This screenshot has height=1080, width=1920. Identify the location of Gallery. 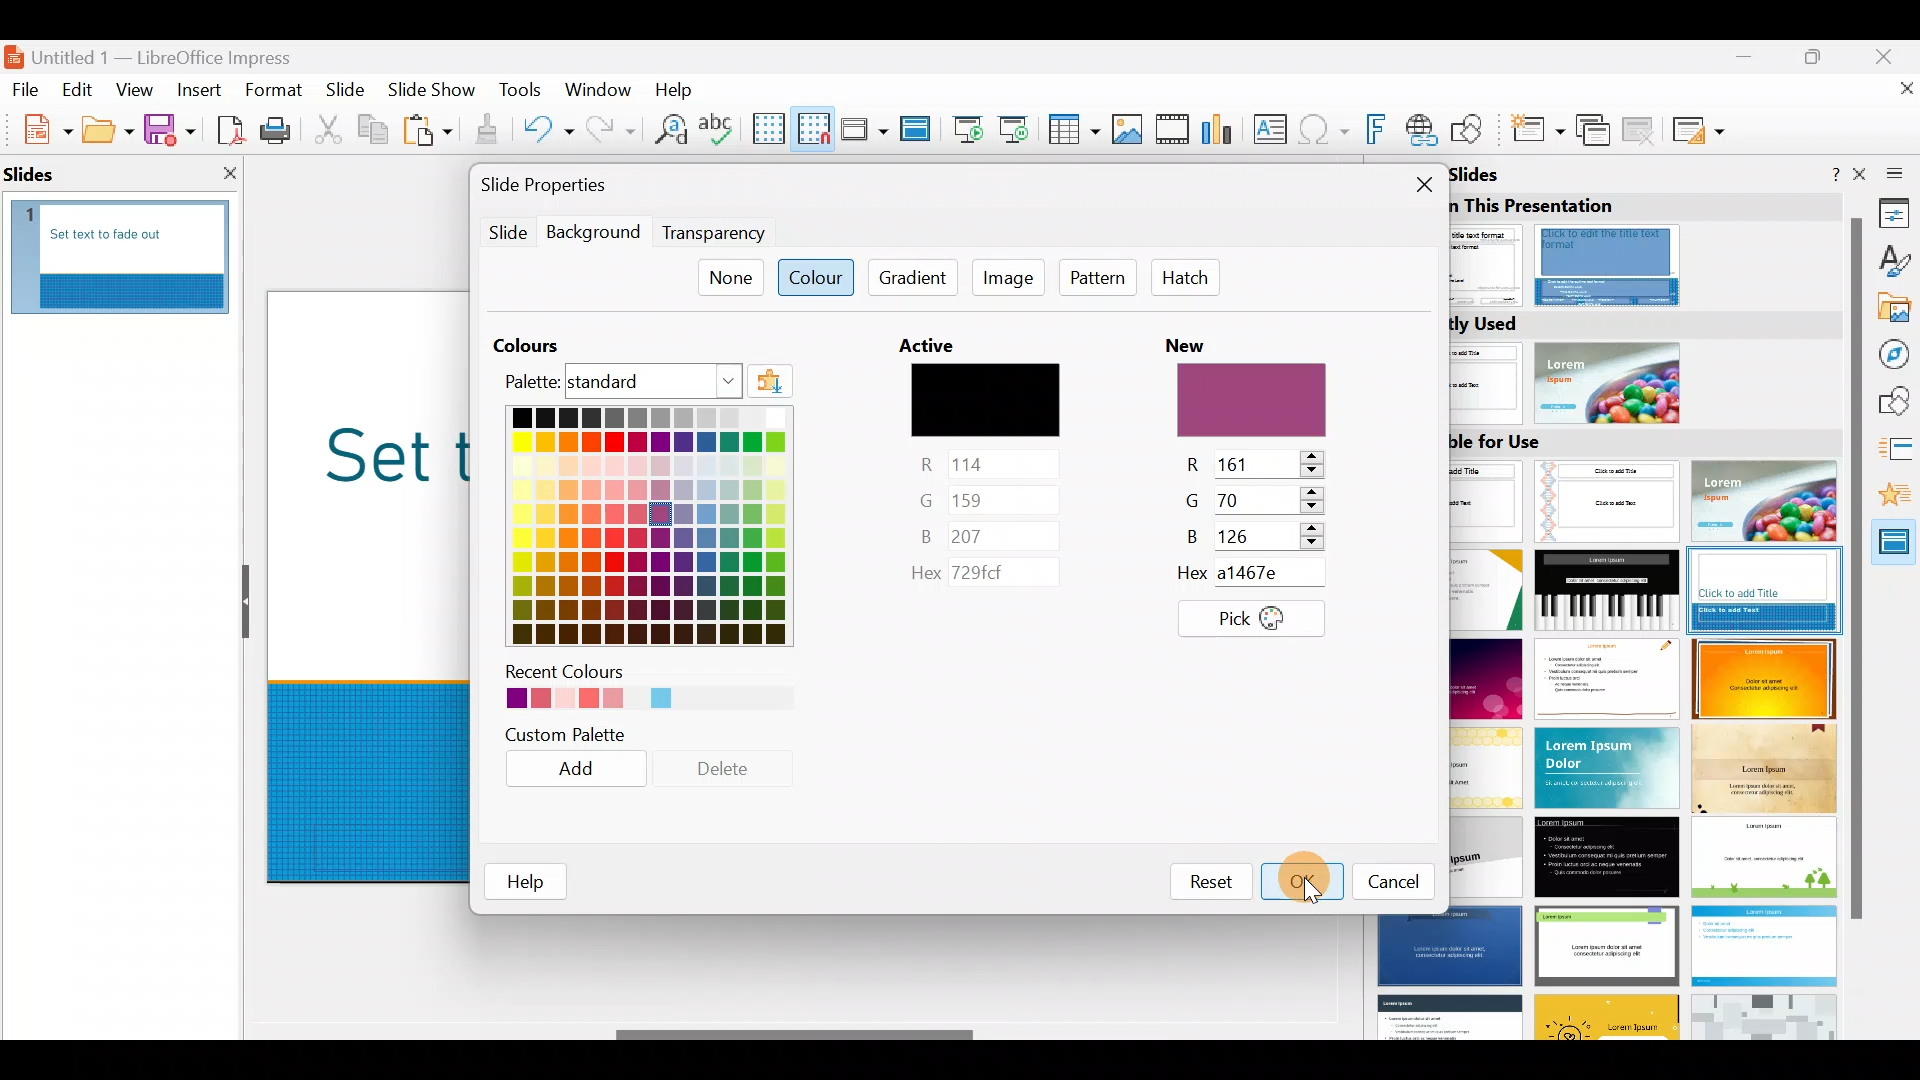
(1896, 311).